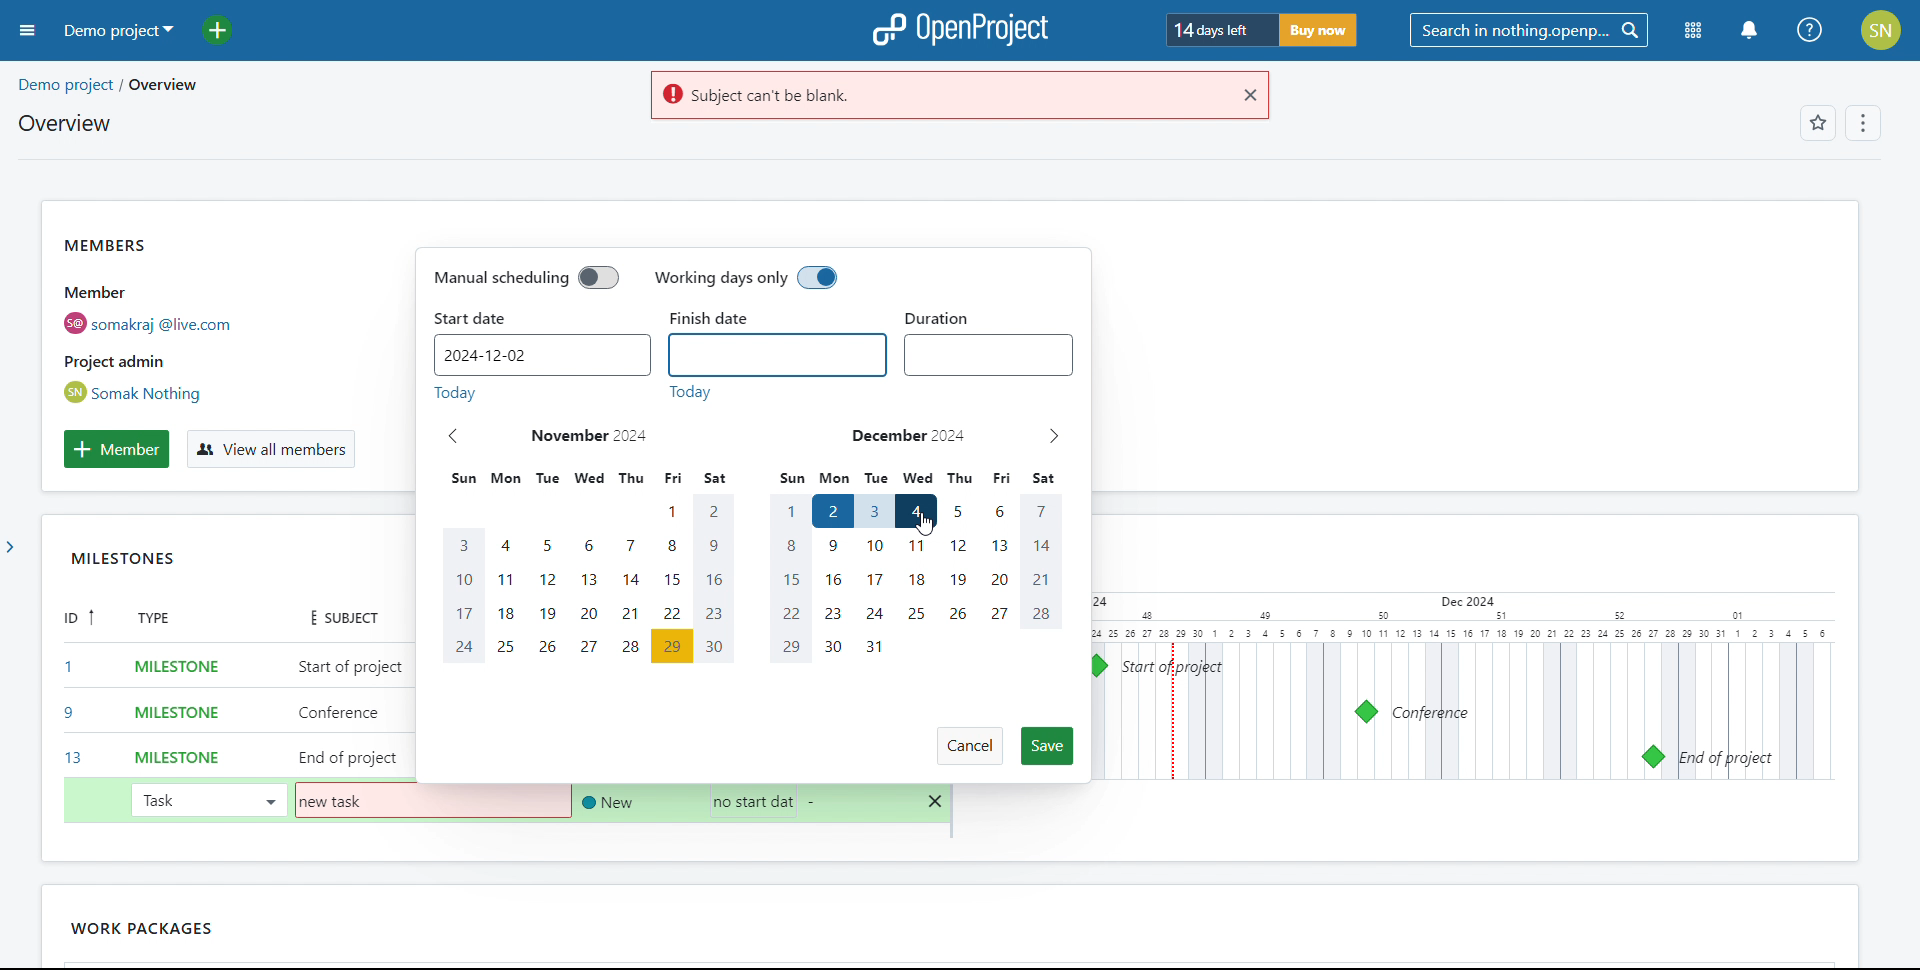  What do you see at coordinates (166, 620) in the screenshot?
I see `type` at bounding box center [166, 620].